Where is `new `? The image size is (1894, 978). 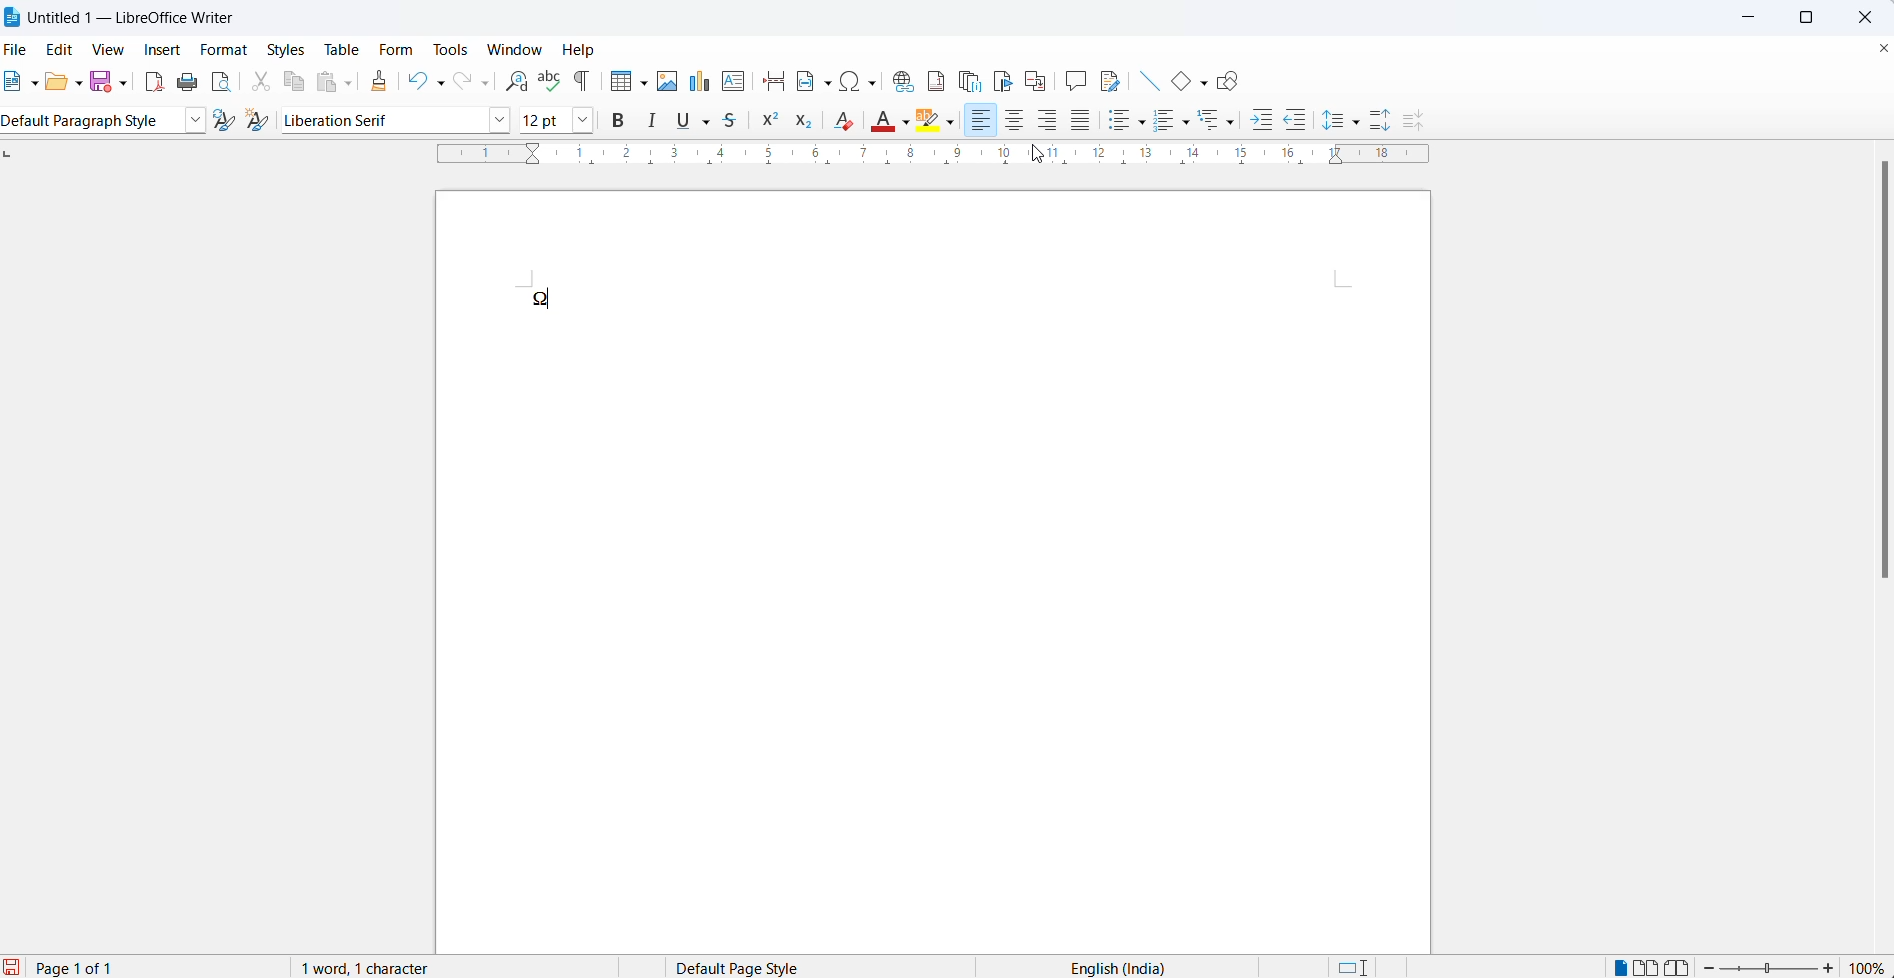
new  is located at coordinates (15, 82).